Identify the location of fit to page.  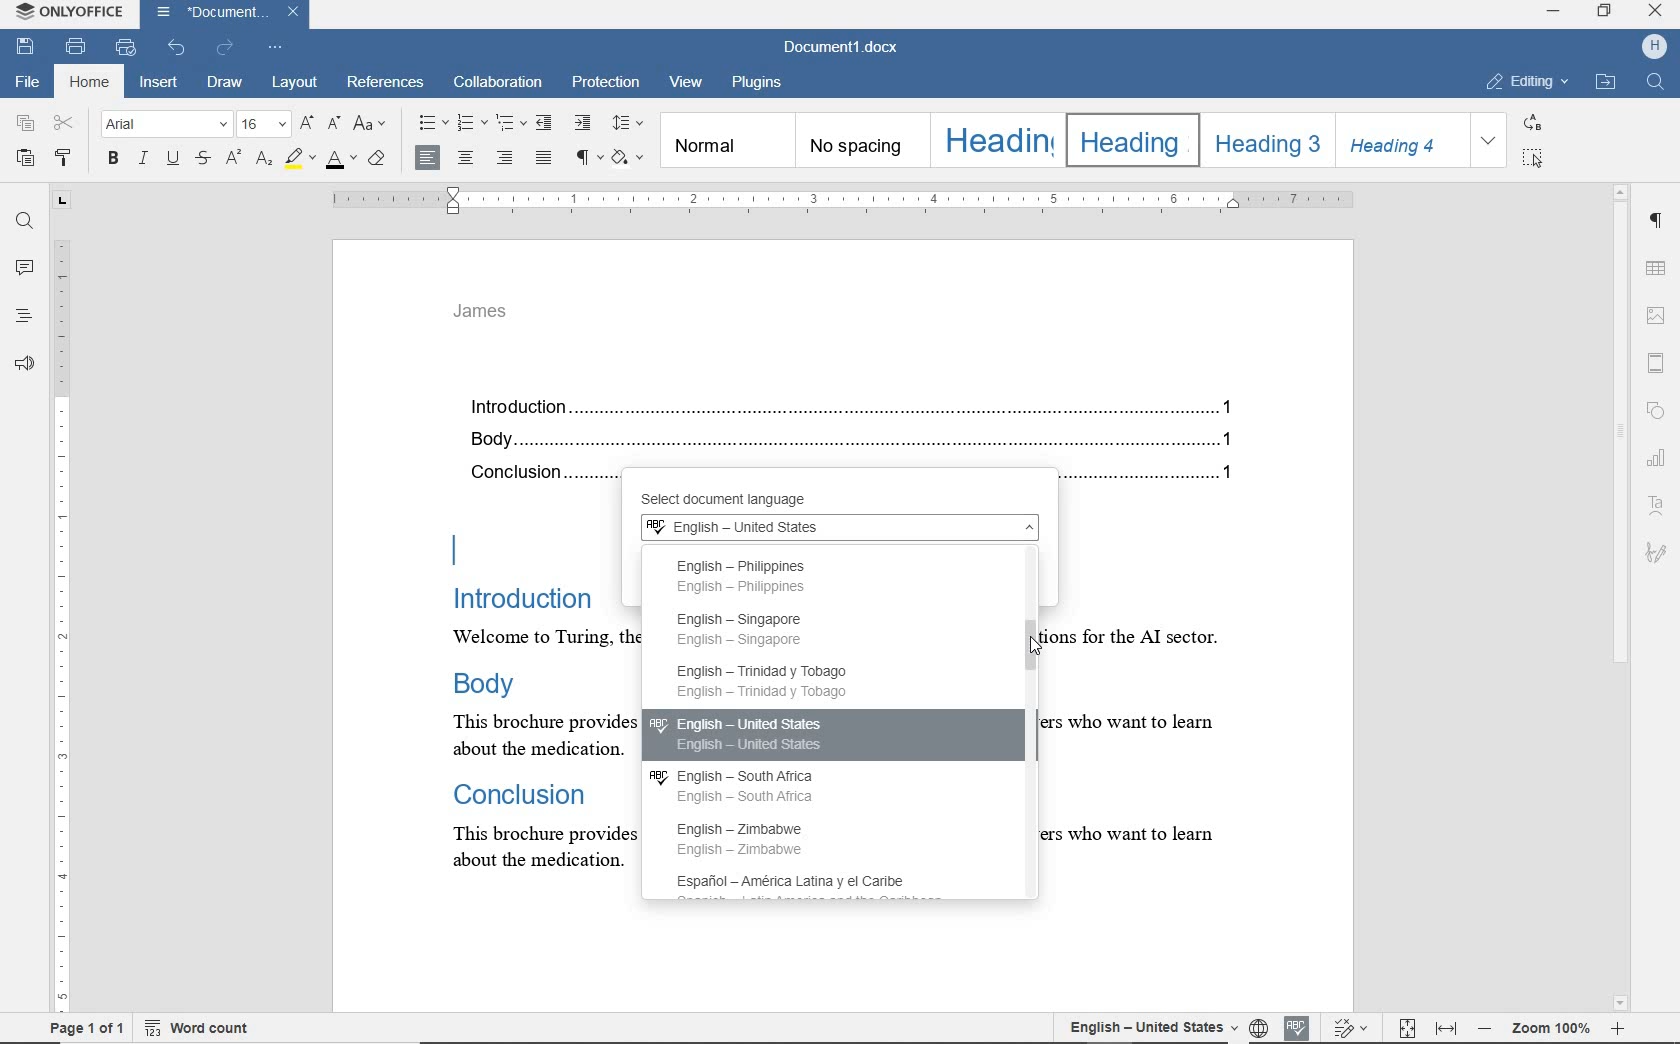
(1408, 1030).